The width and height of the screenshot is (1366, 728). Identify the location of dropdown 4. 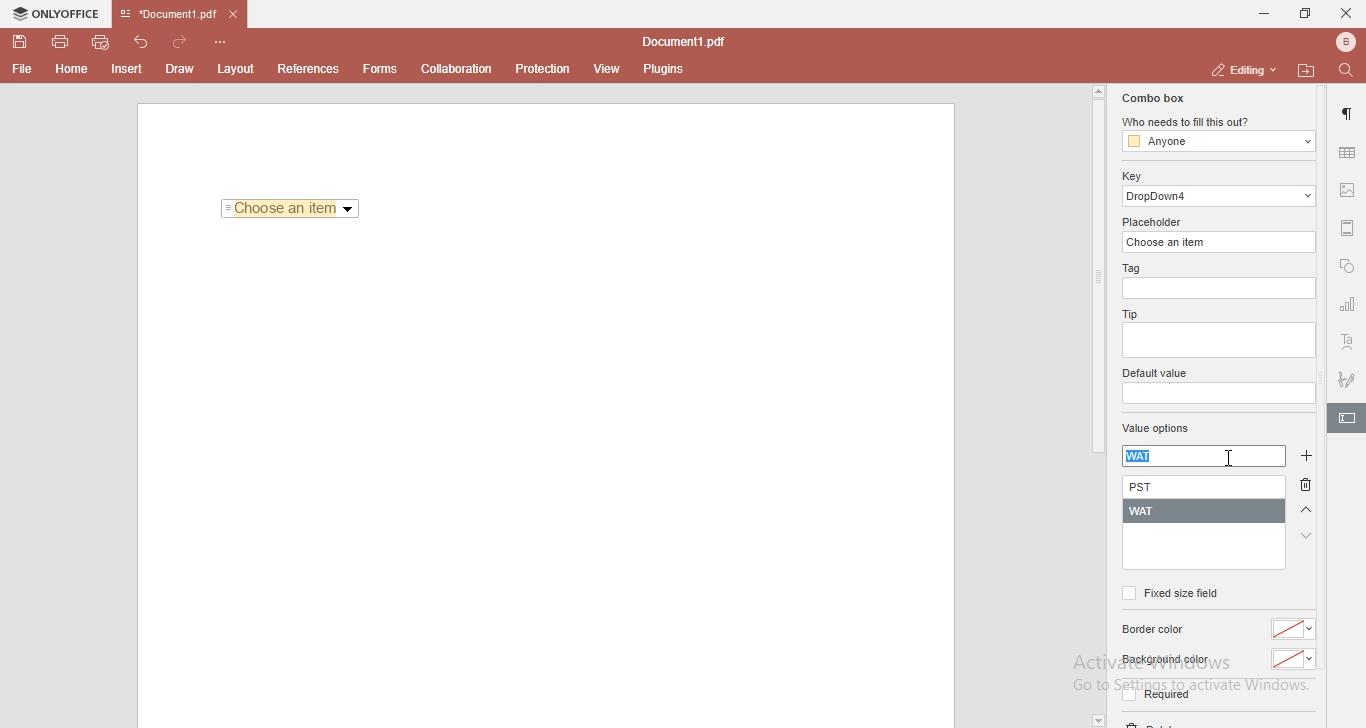
(1220, 196).